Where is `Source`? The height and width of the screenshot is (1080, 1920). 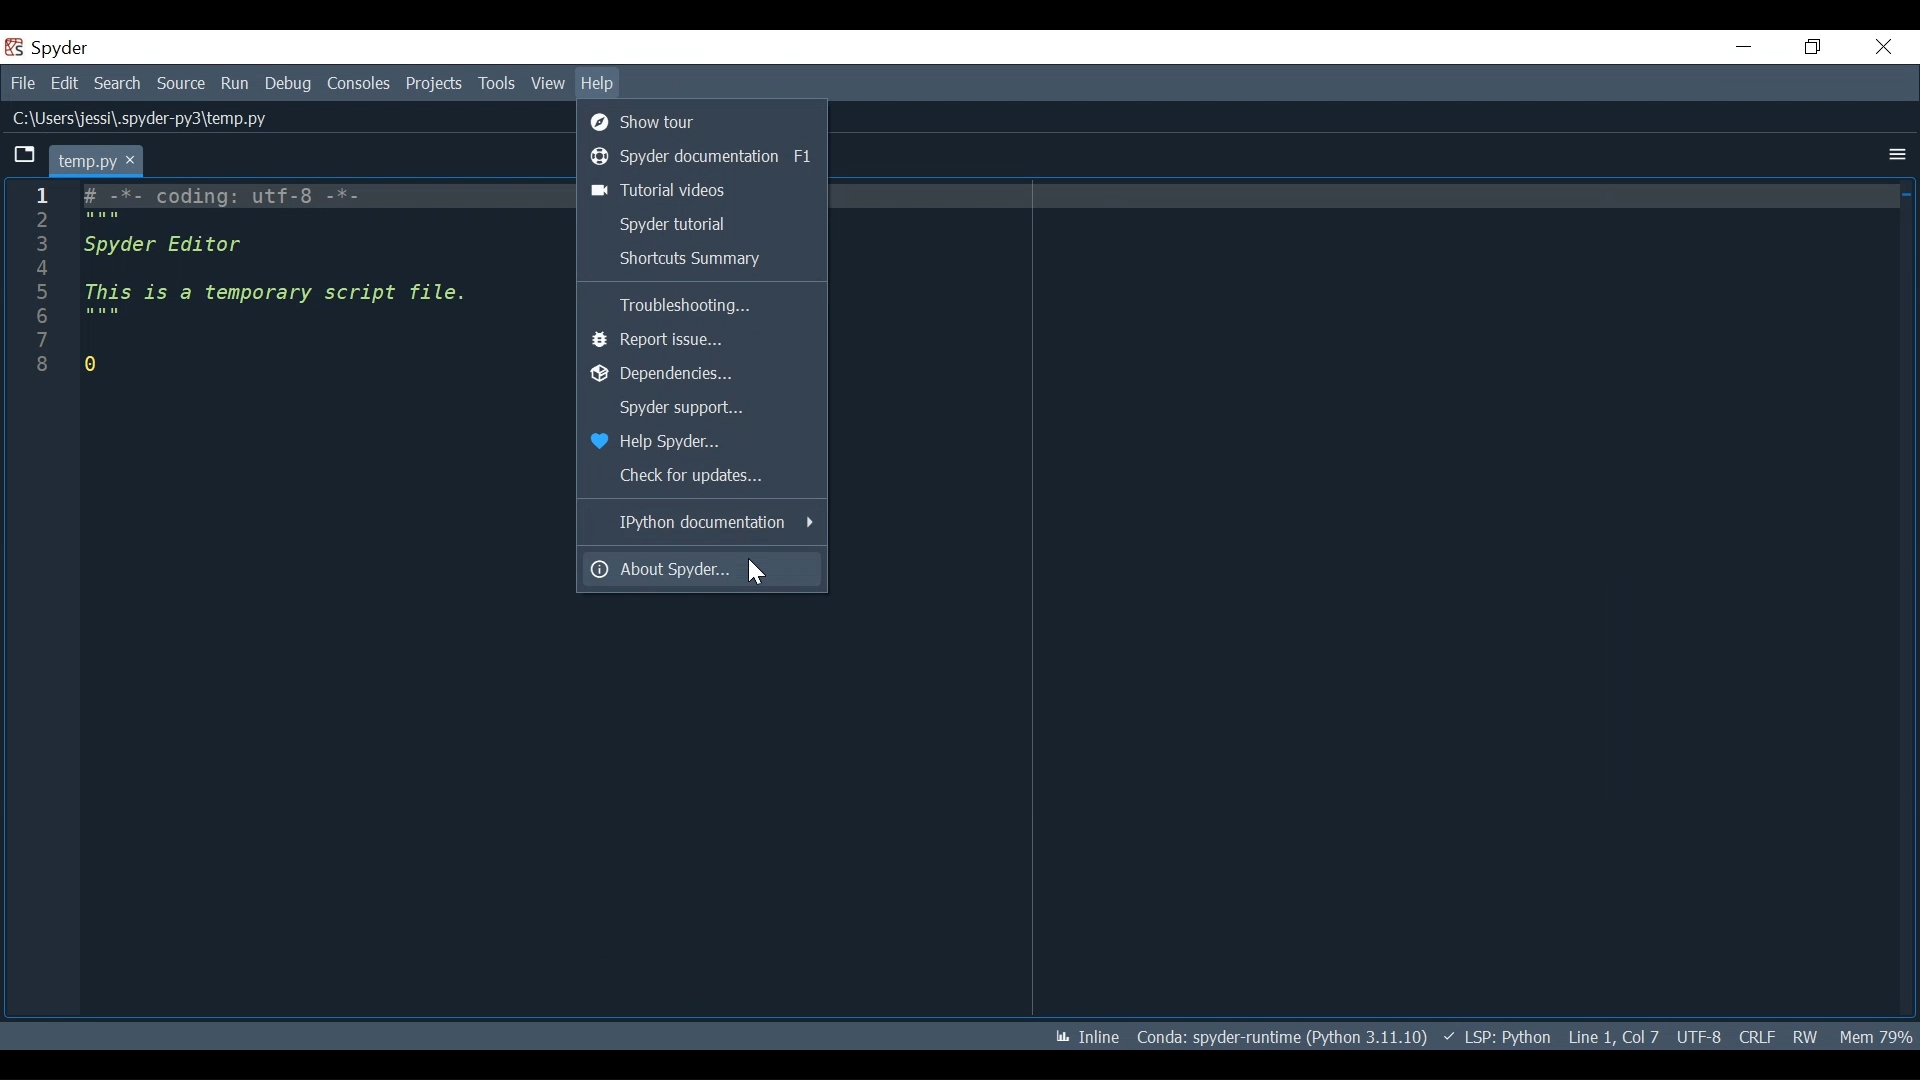
Source is located at coordinates (181, 85).